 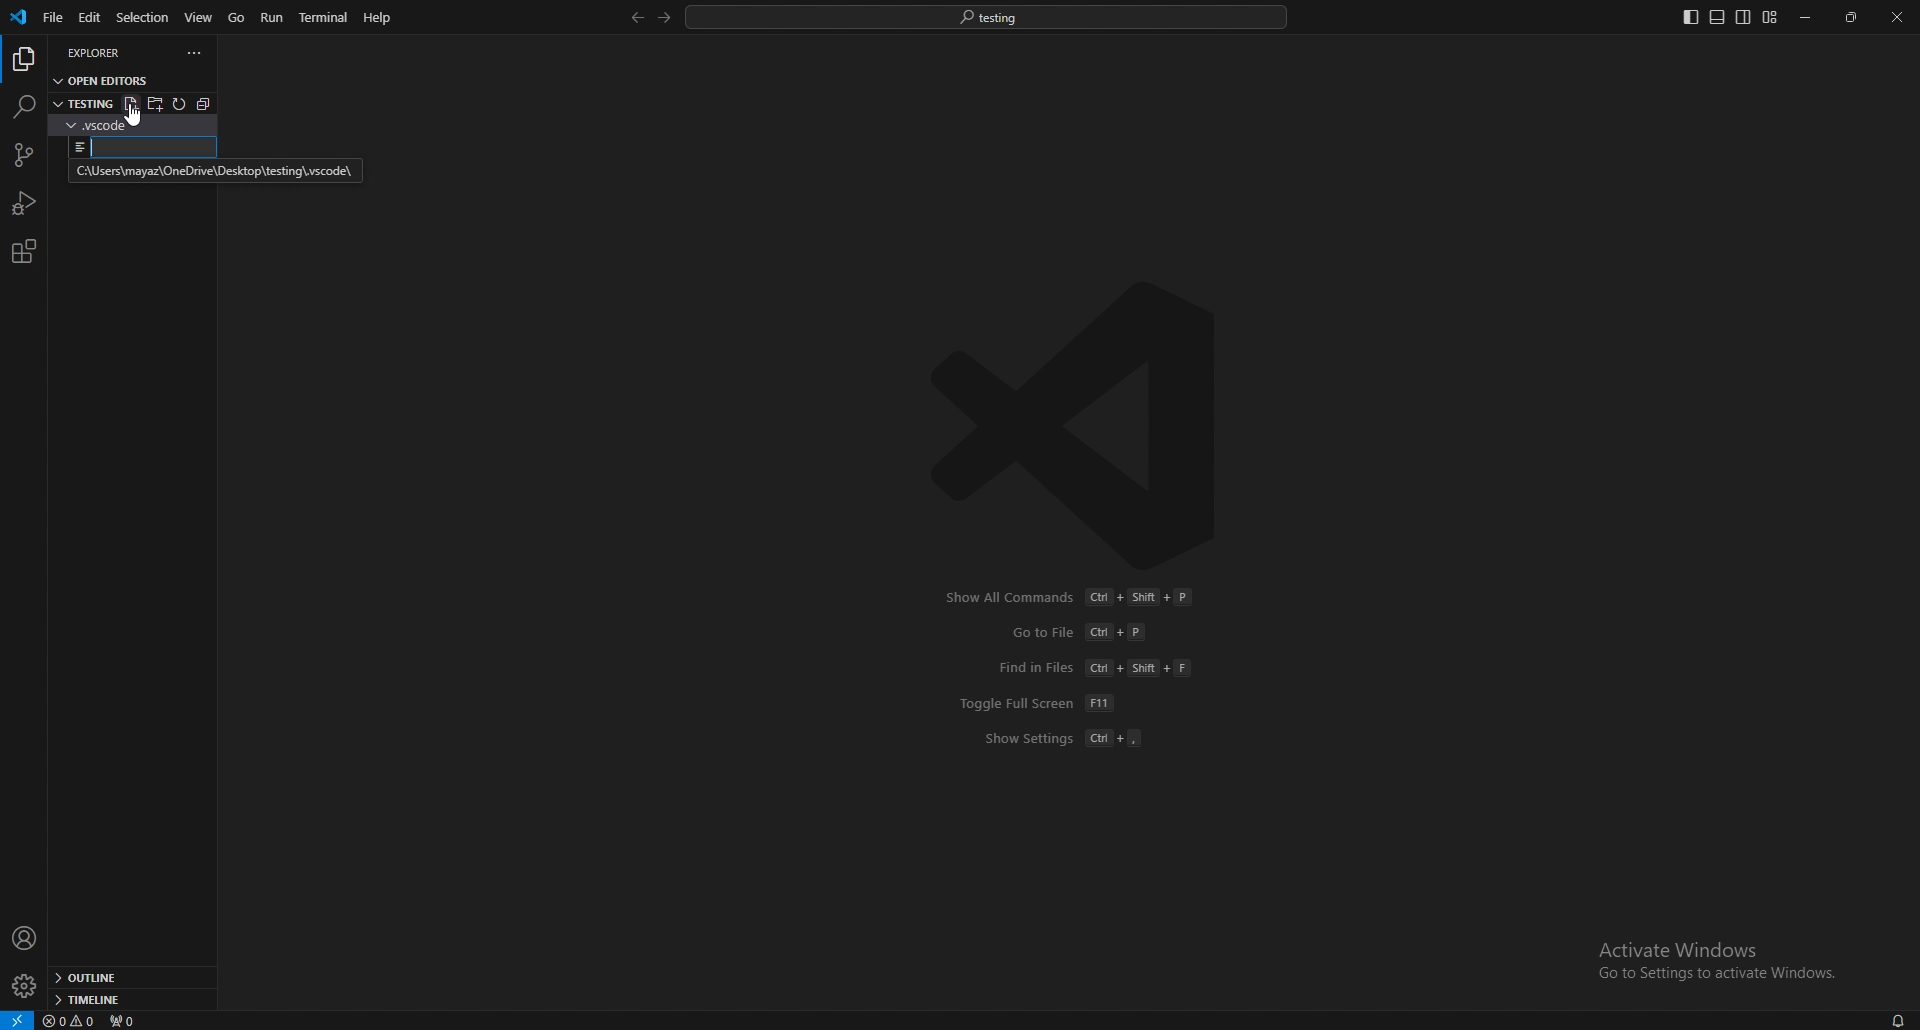 What do you see at coordinates (131, 1021) in the screenshot?
I see `ports forwarded` at bounding box center [131, 1021].